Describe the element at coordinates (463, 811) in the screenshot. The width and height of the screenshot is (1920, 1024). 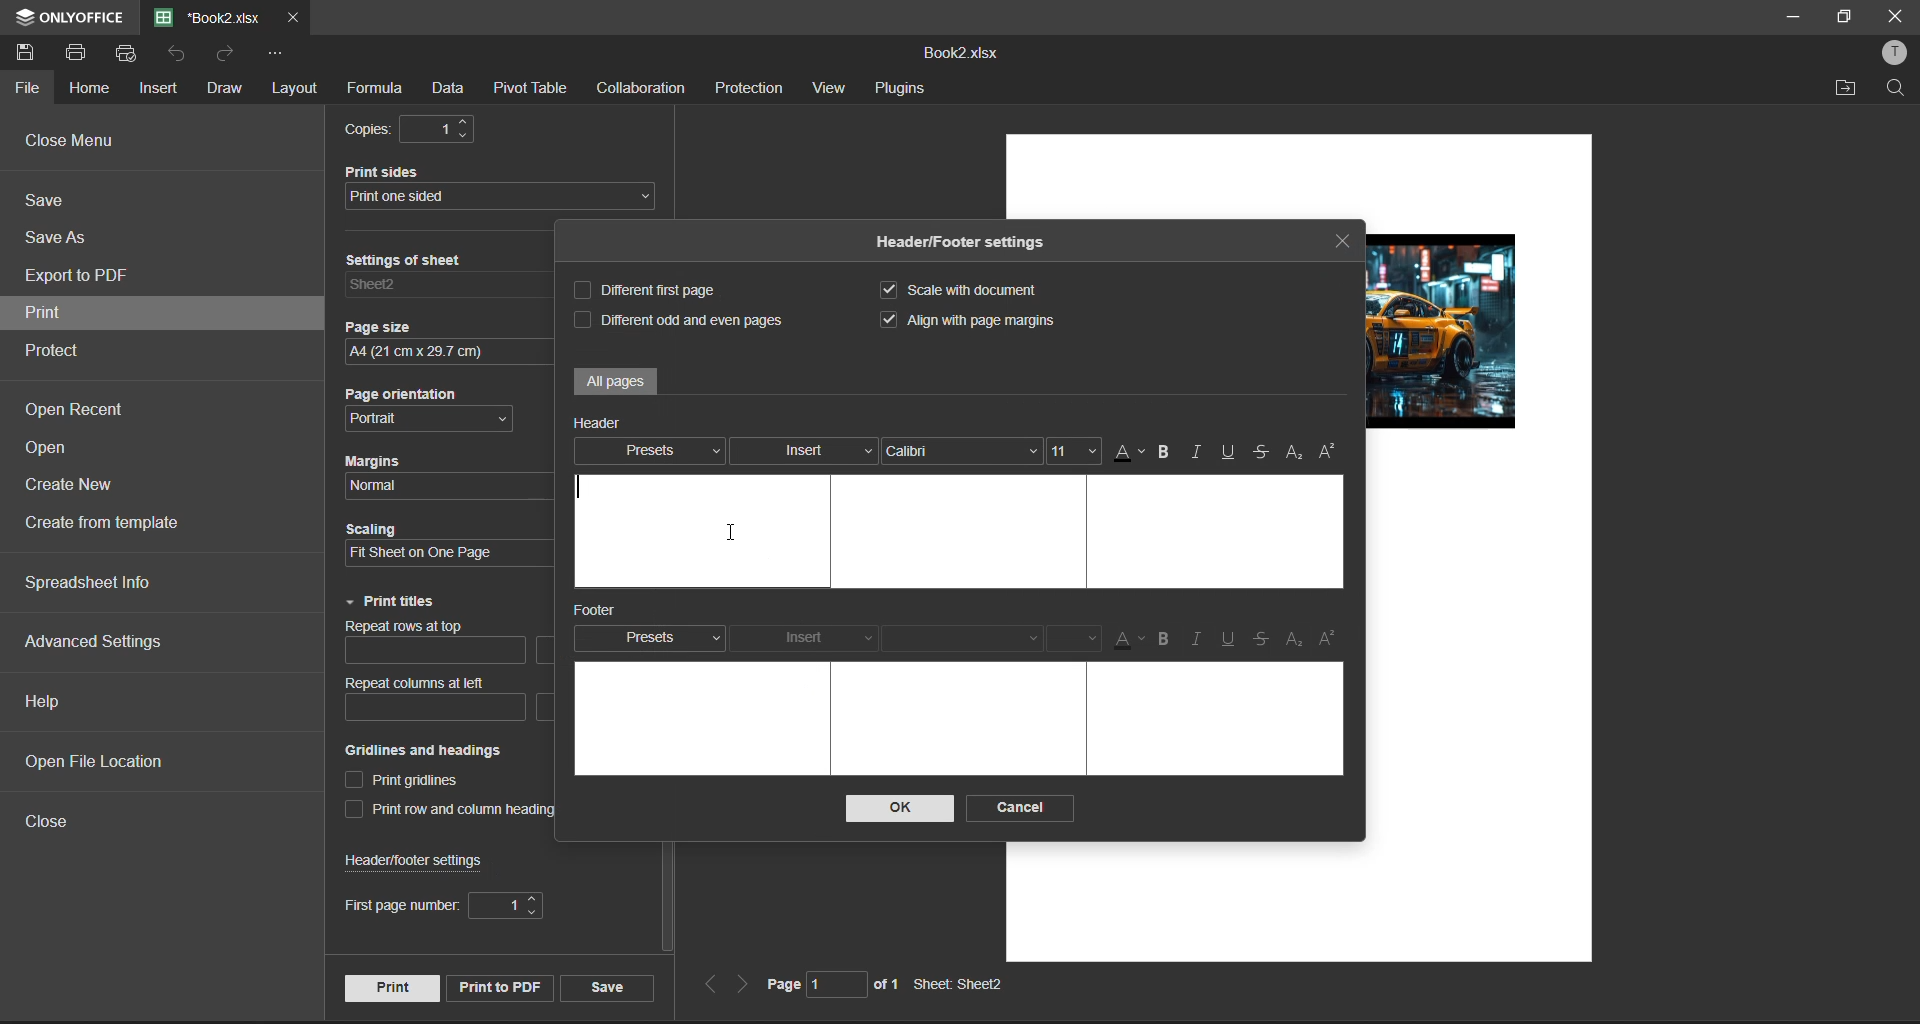
I see `print row and column headings` at that location.